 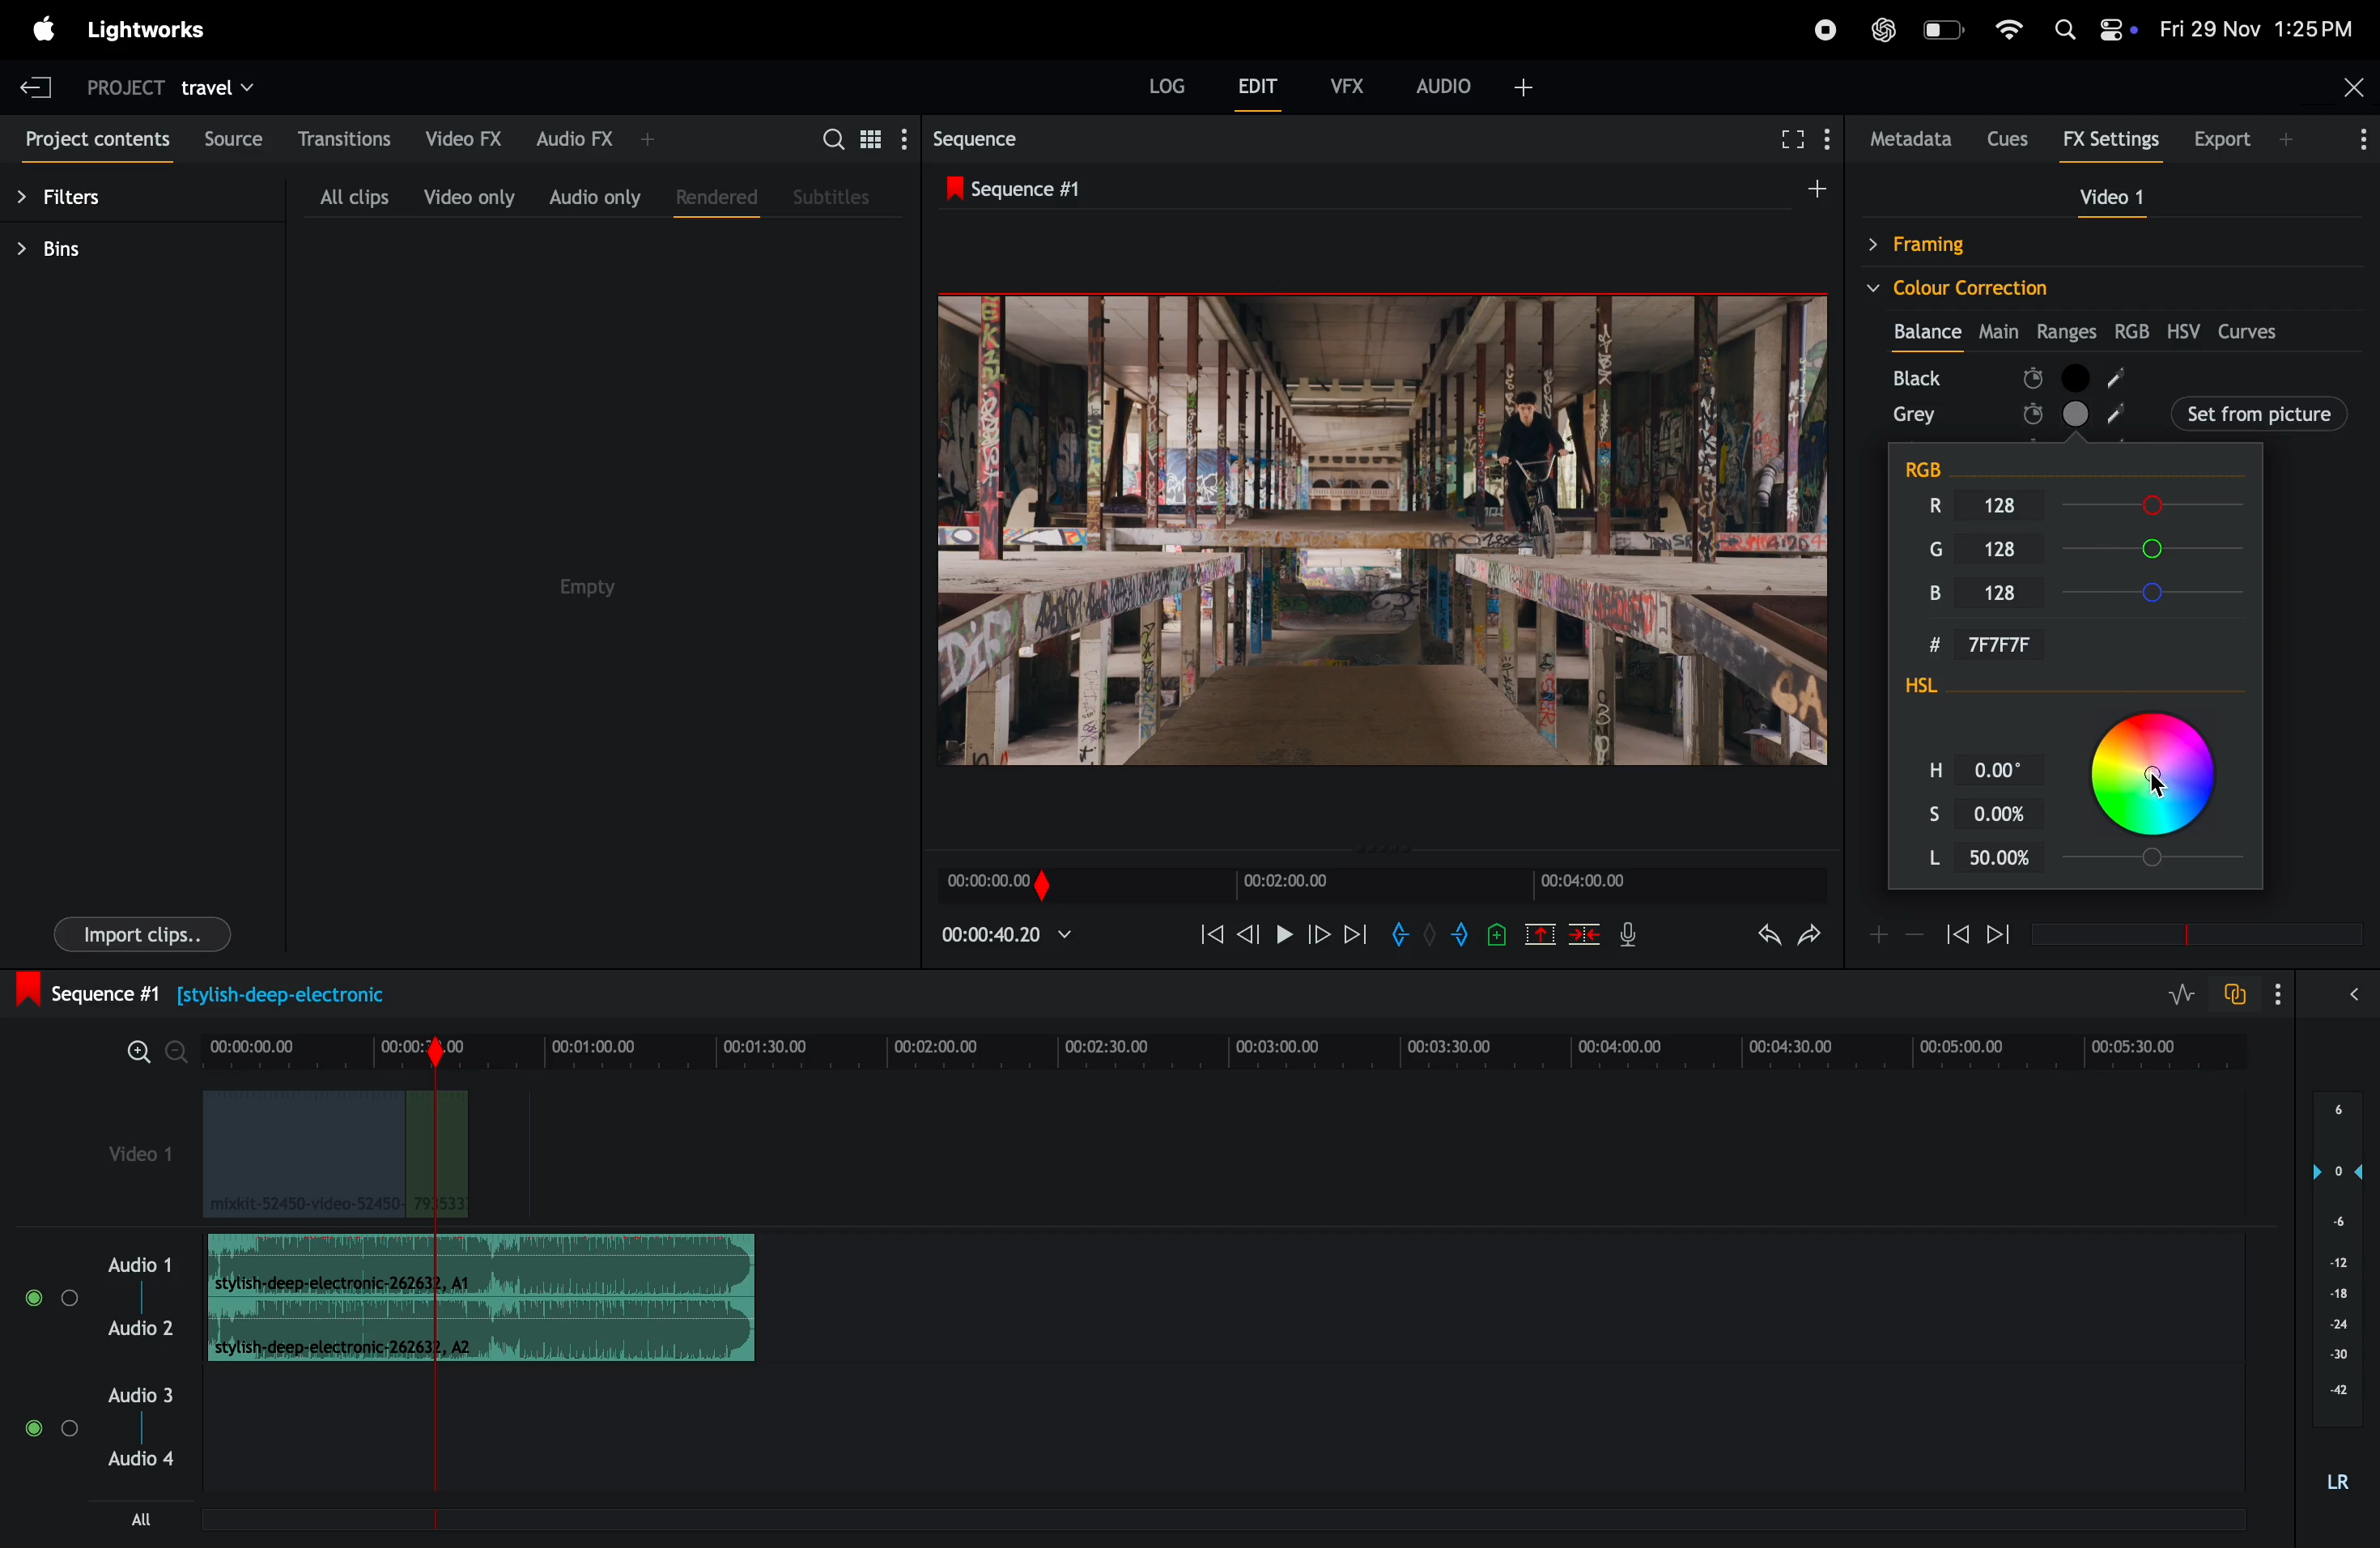 I want to click on fullscreen, so click(x=1784, y=143).